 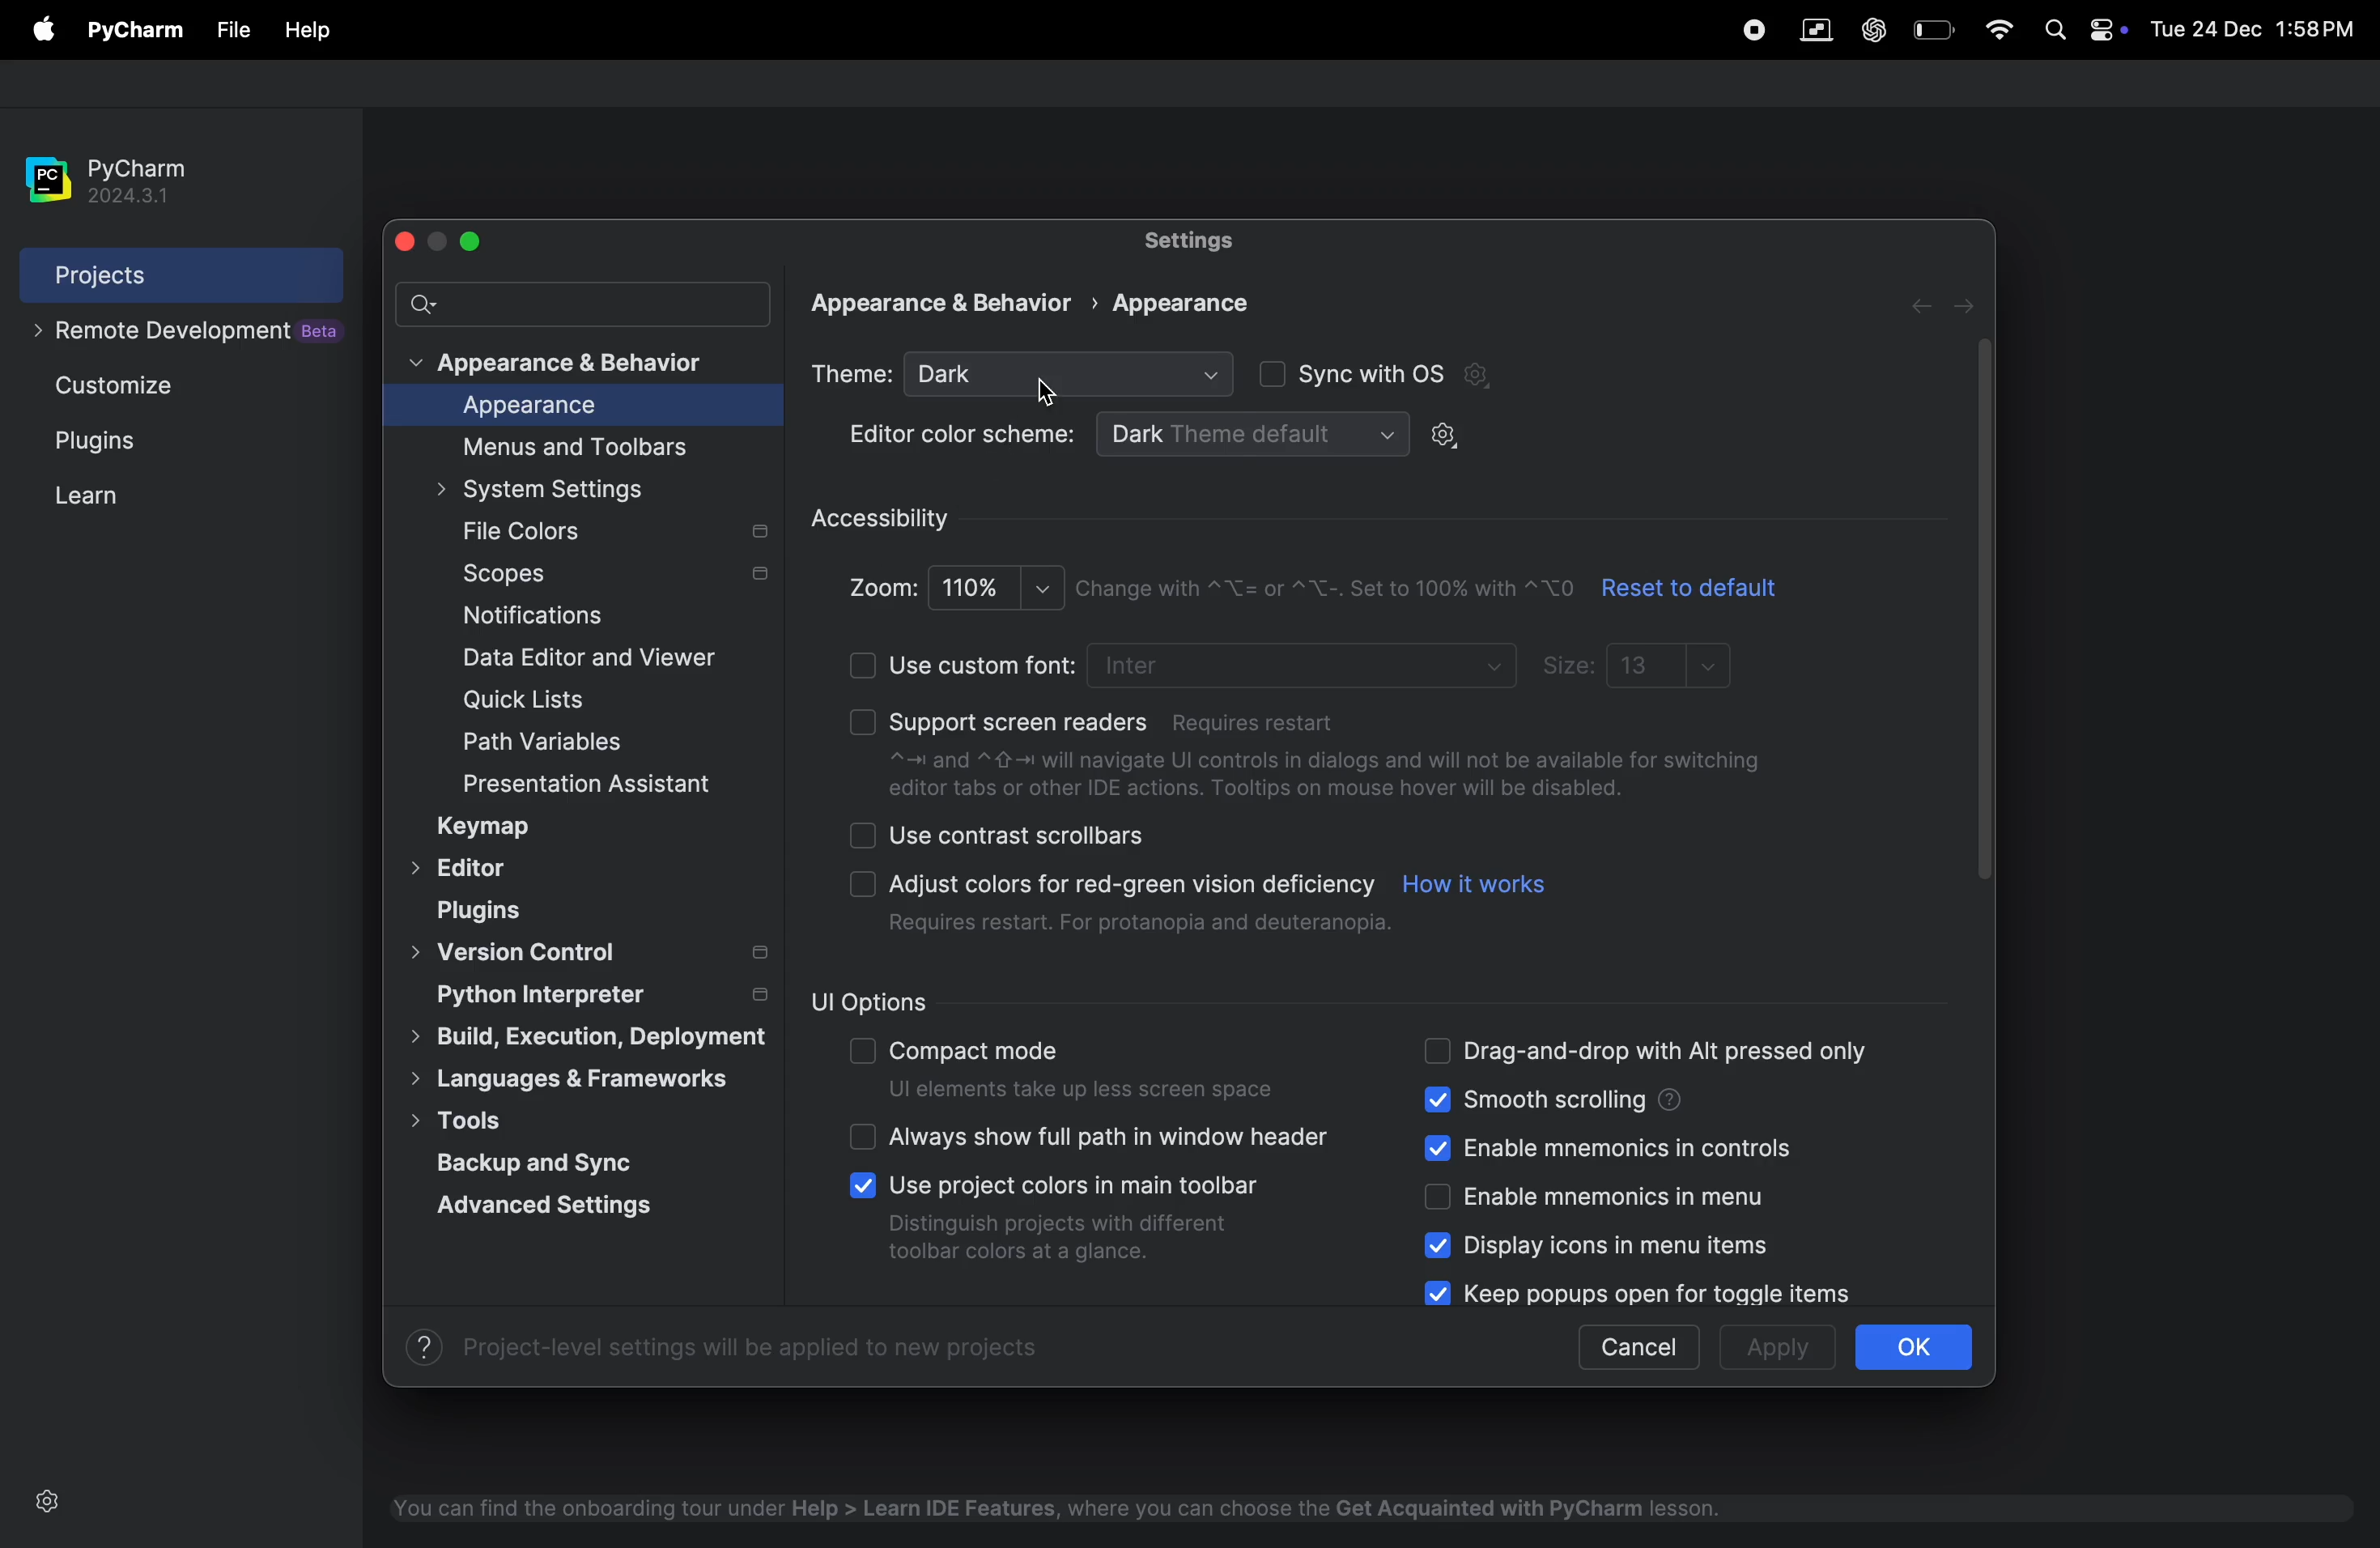 What do you see at coordinates (588, 1040) in the screenshot?
I see `build, execution, deployment` at bounding box center [588, 1040].